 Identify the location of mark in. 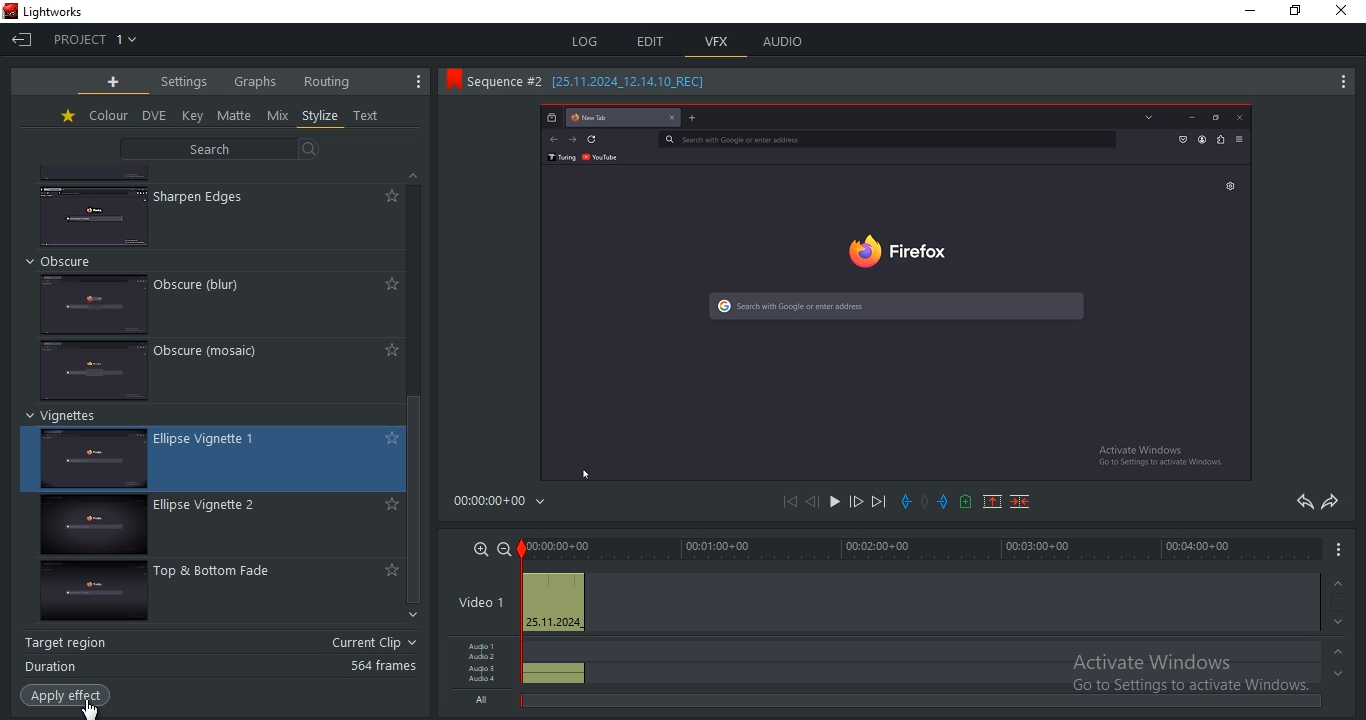
(908, 501).